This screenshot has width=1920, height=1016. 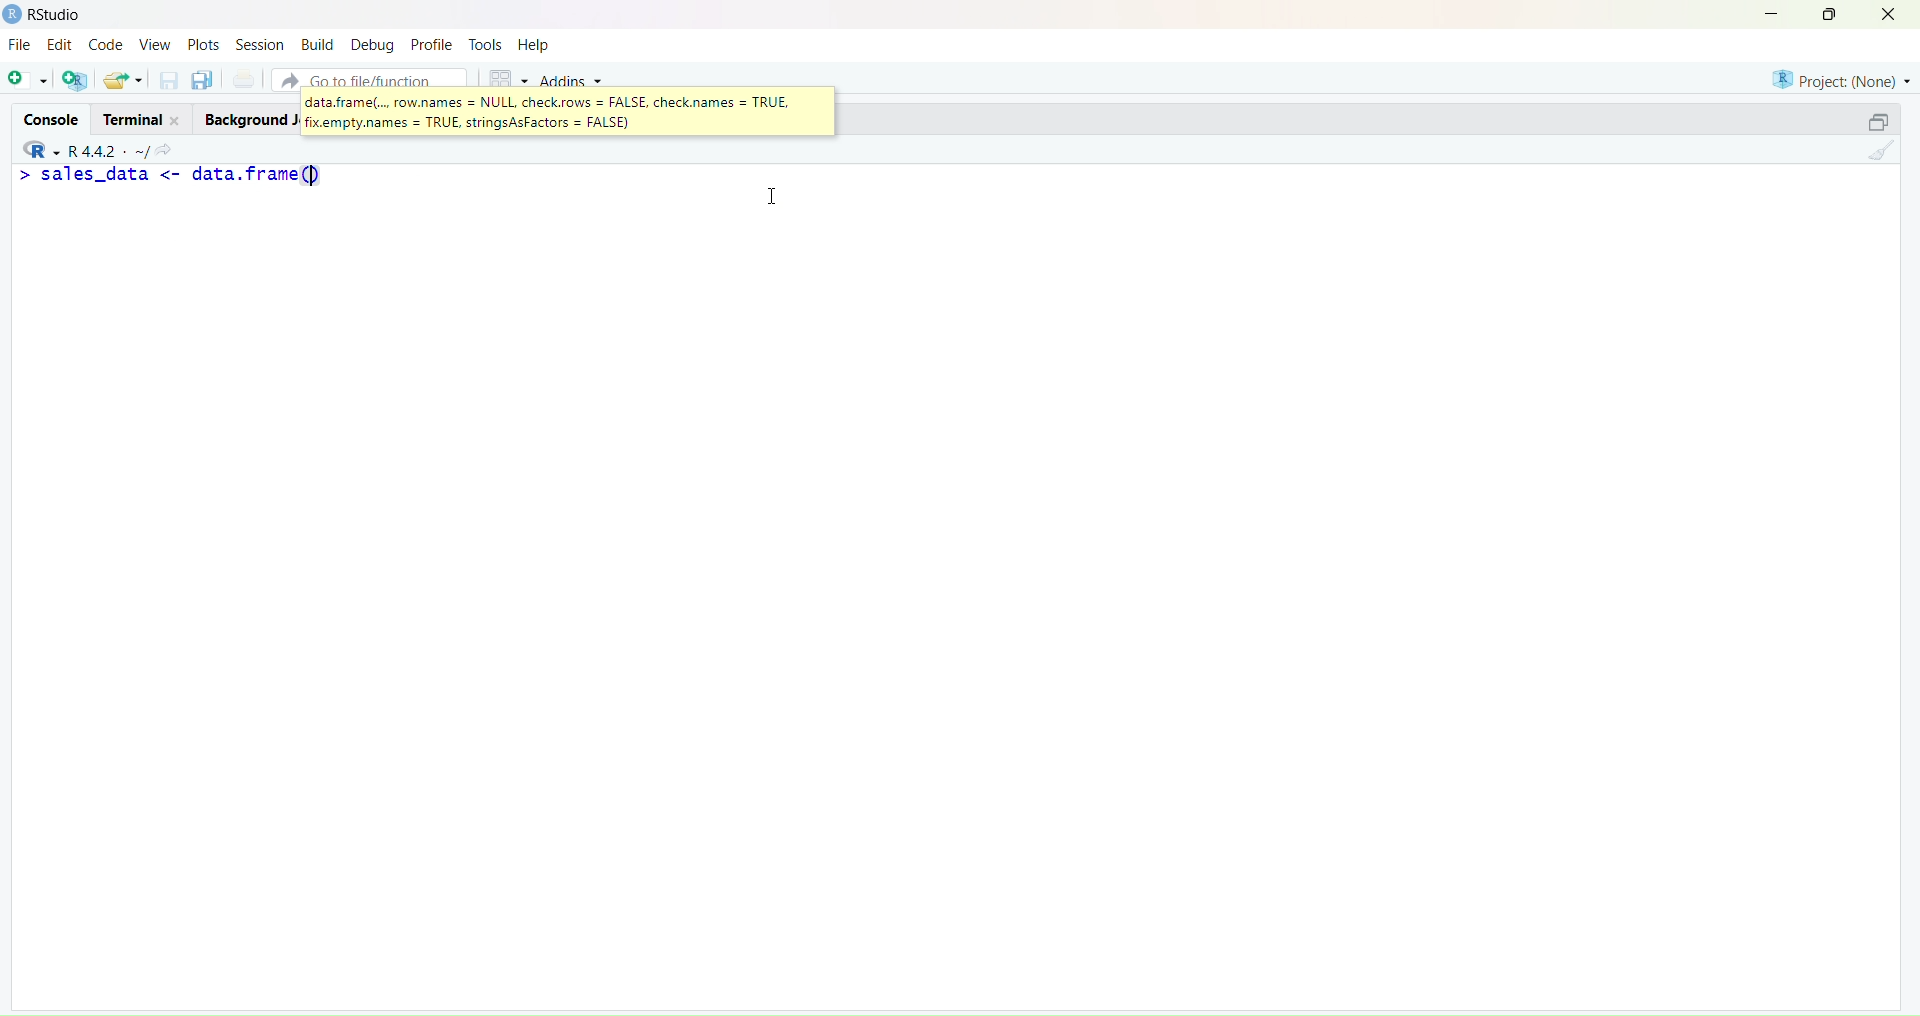 What do you see at coordinates (51, 12) in the screenshot?
I see `) RStudio` at bounding box center [51, 12].